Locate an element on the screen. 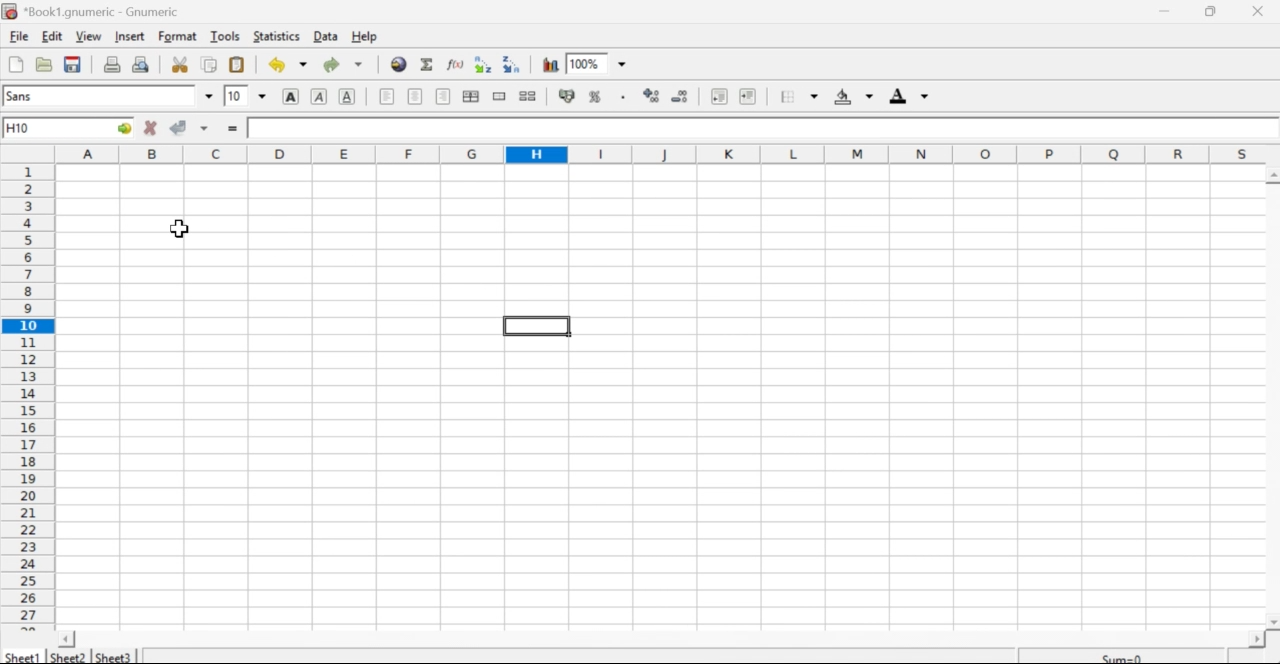 This screenshot has width=1280, height=664. icon is located at coordinates (10, 11).